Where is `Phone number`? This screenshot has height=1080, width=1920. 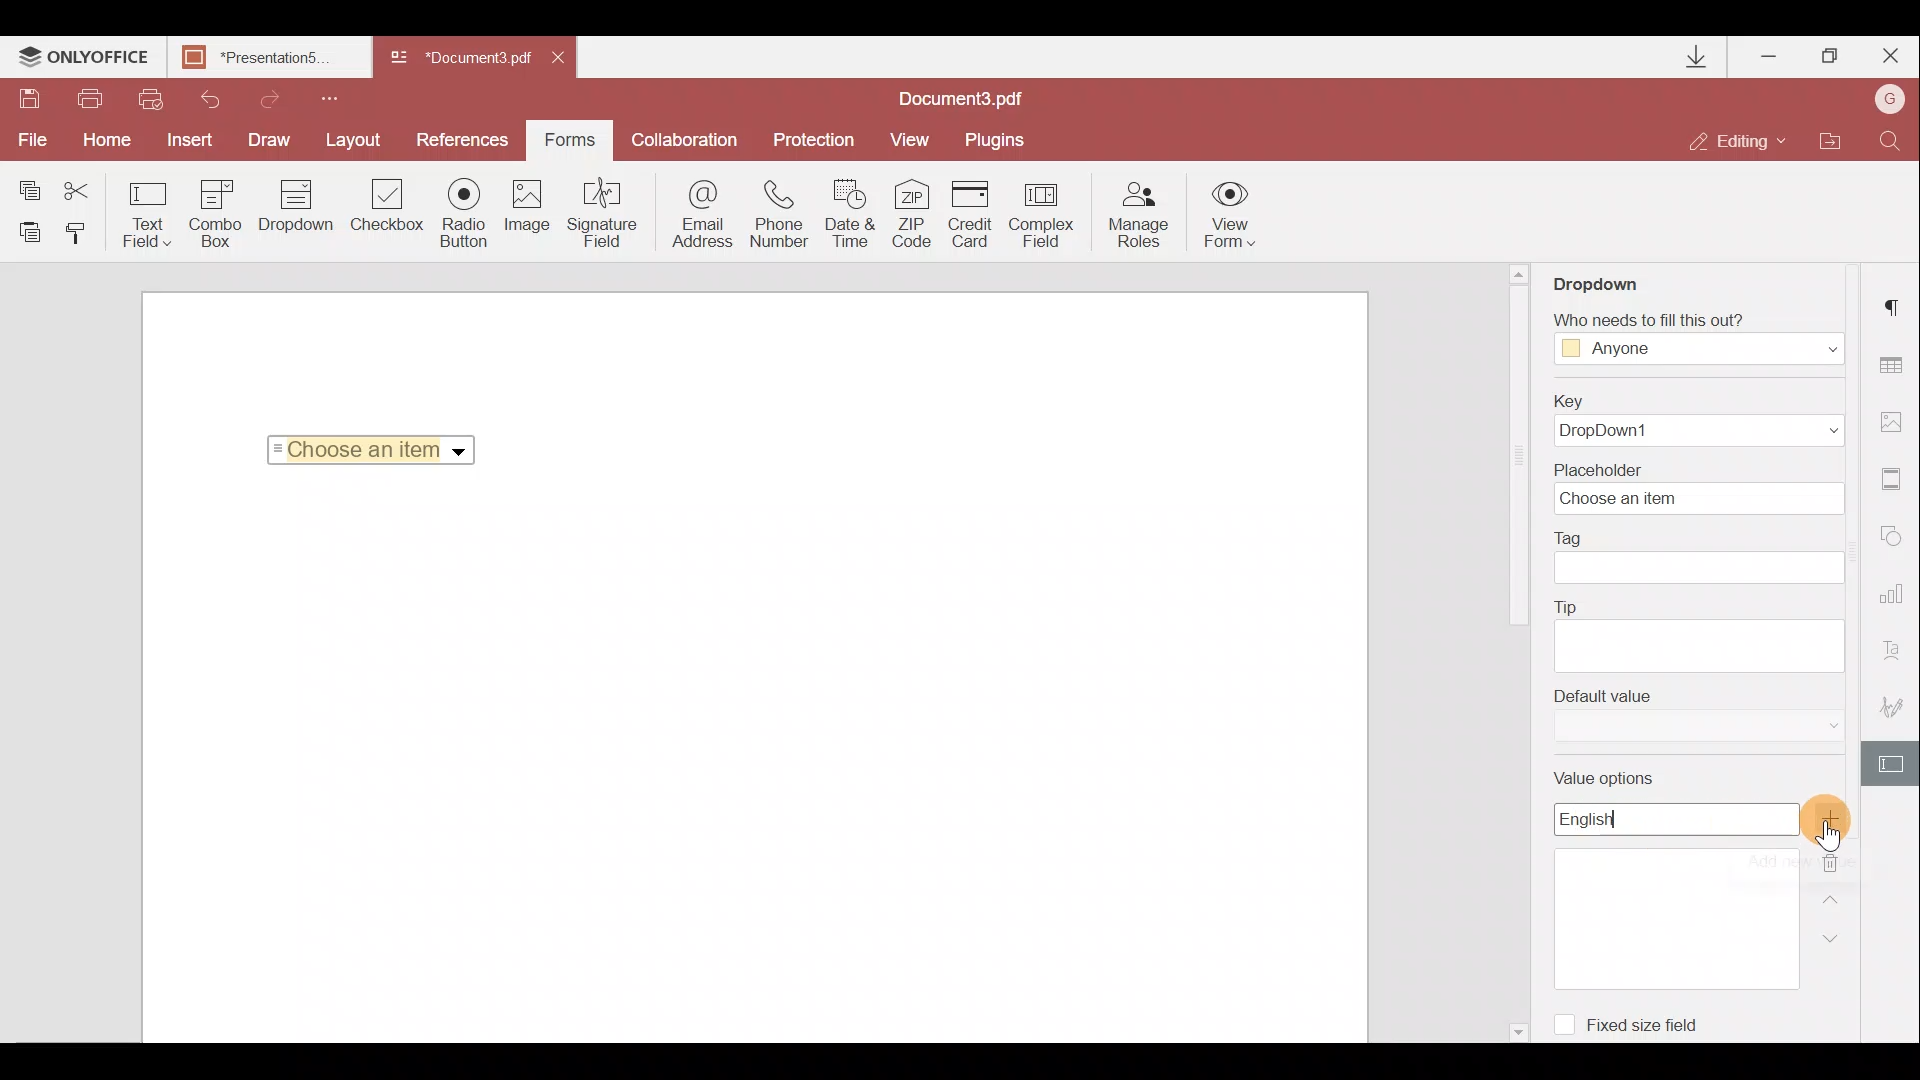
Phone number is located at coordinates (782, 215).